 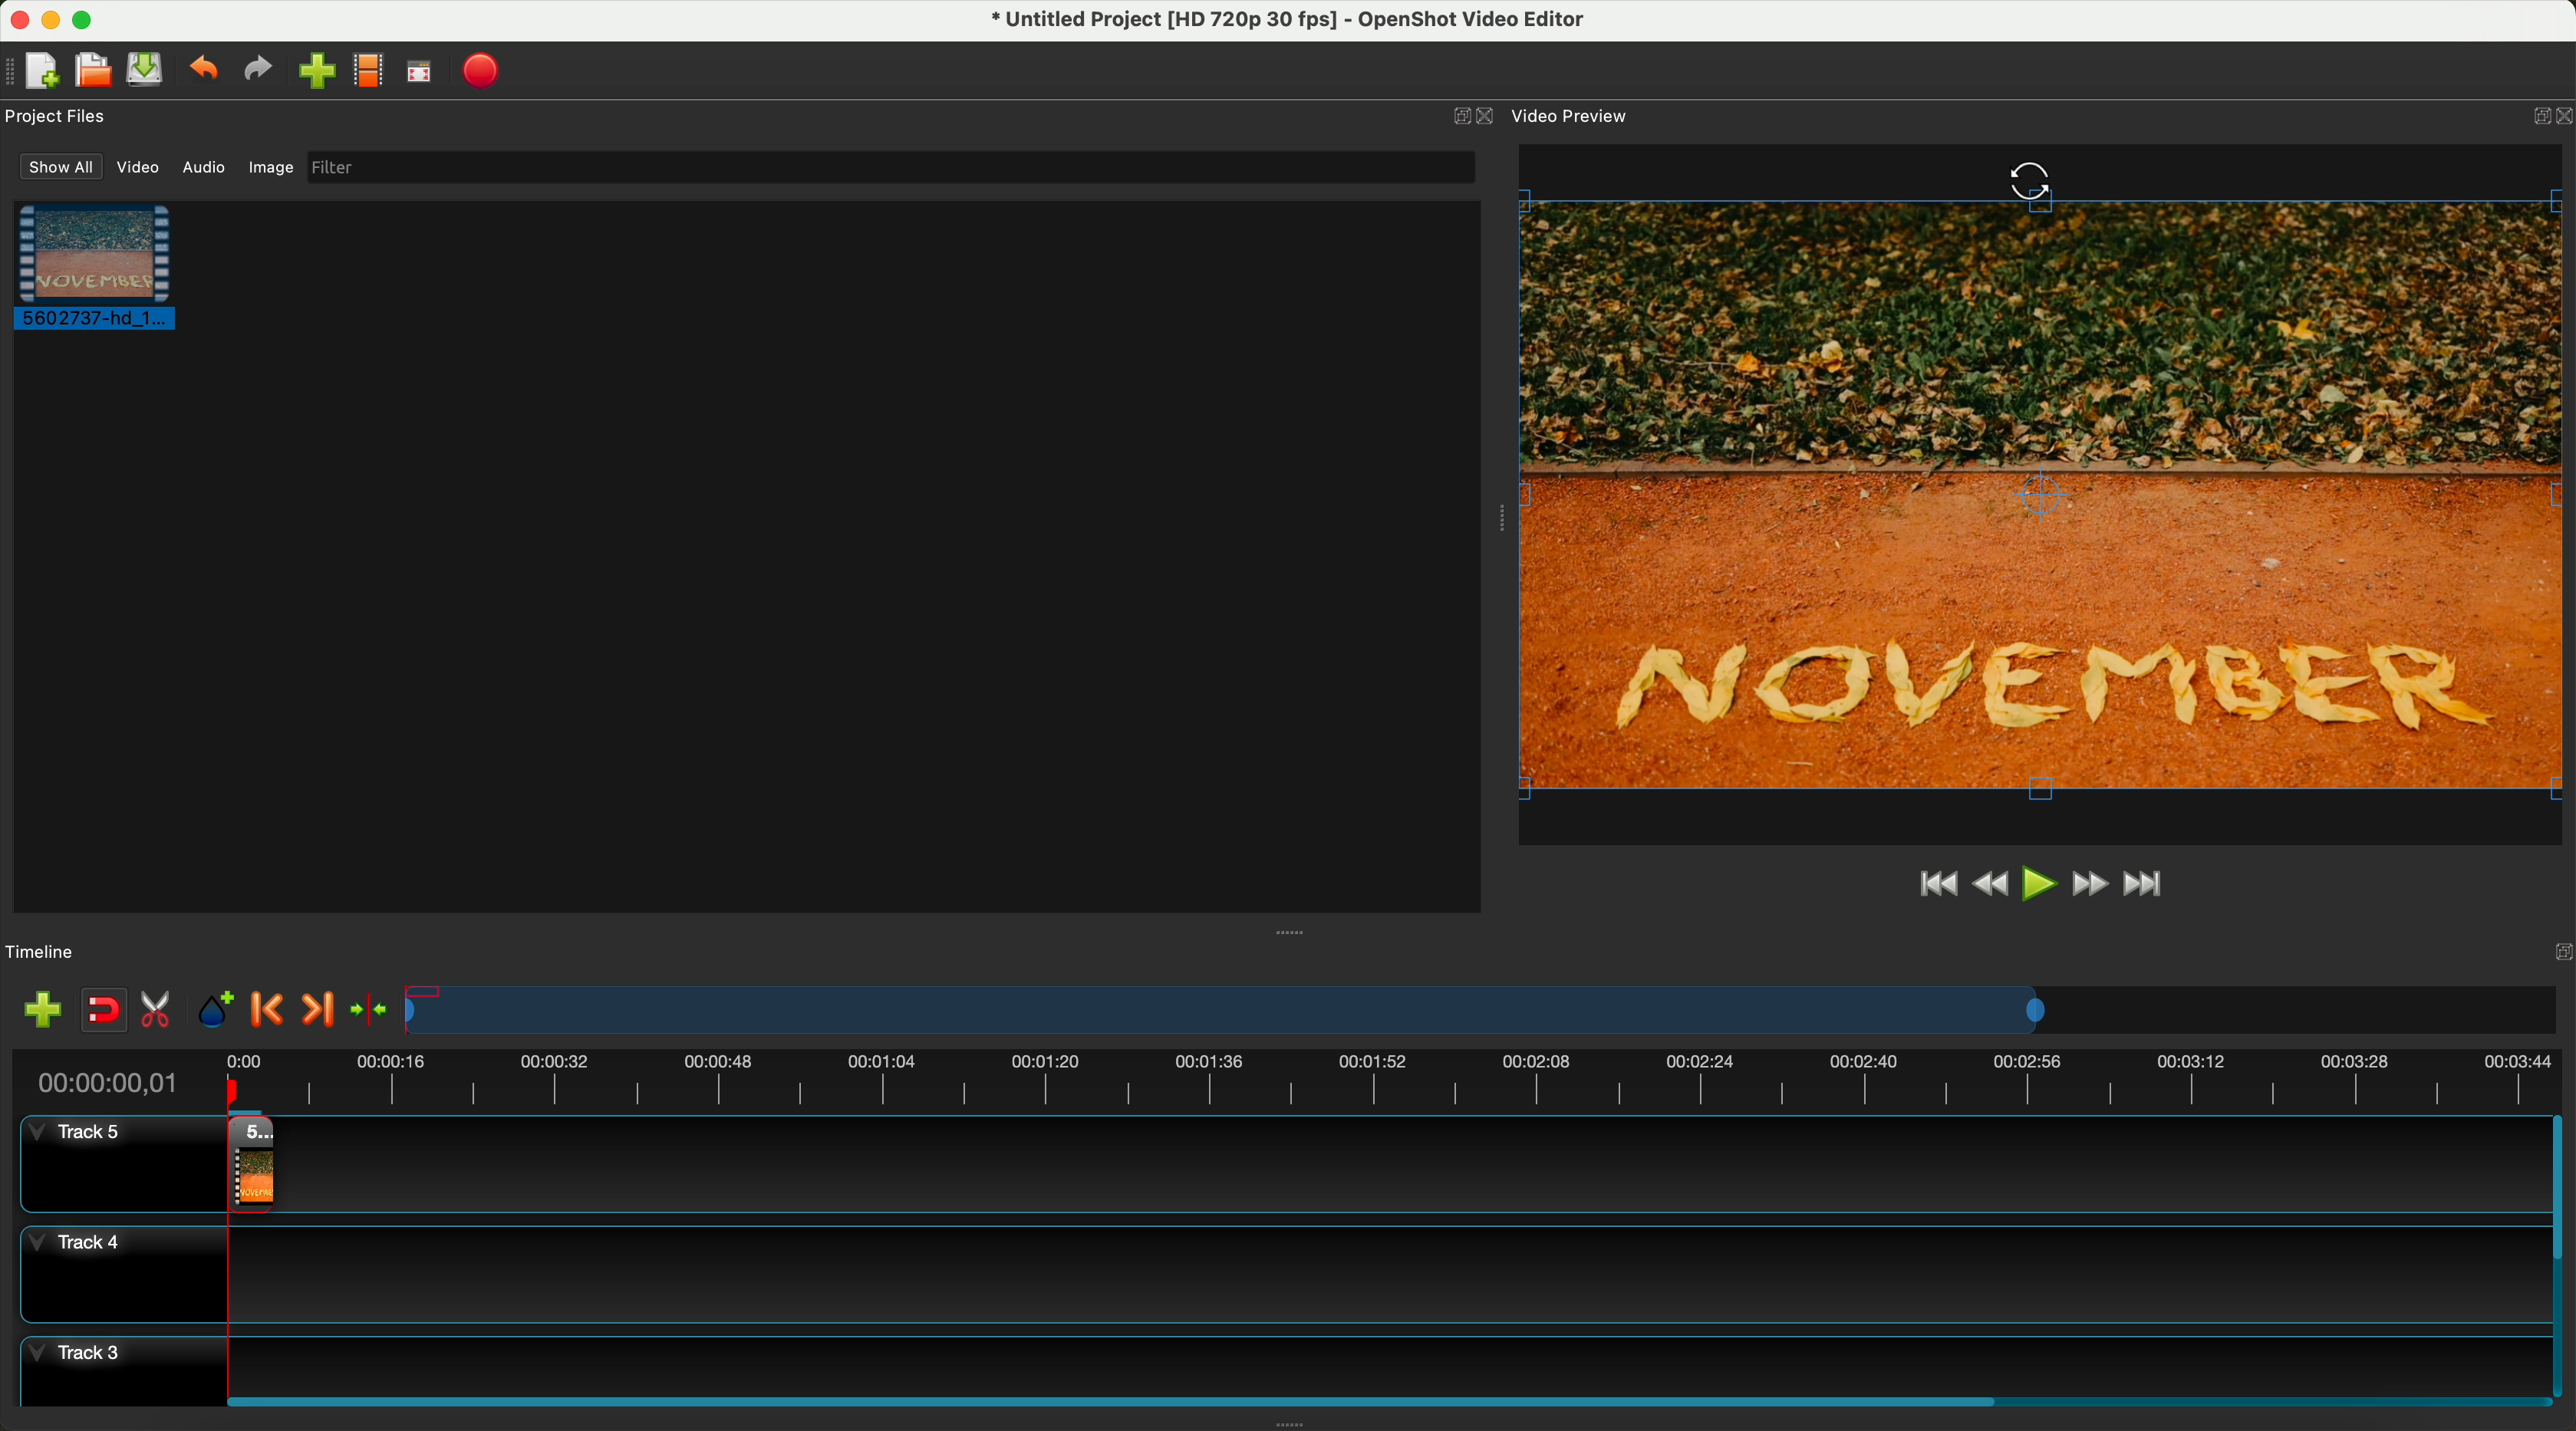 I want to click on filter, so click(x=890, y=168).